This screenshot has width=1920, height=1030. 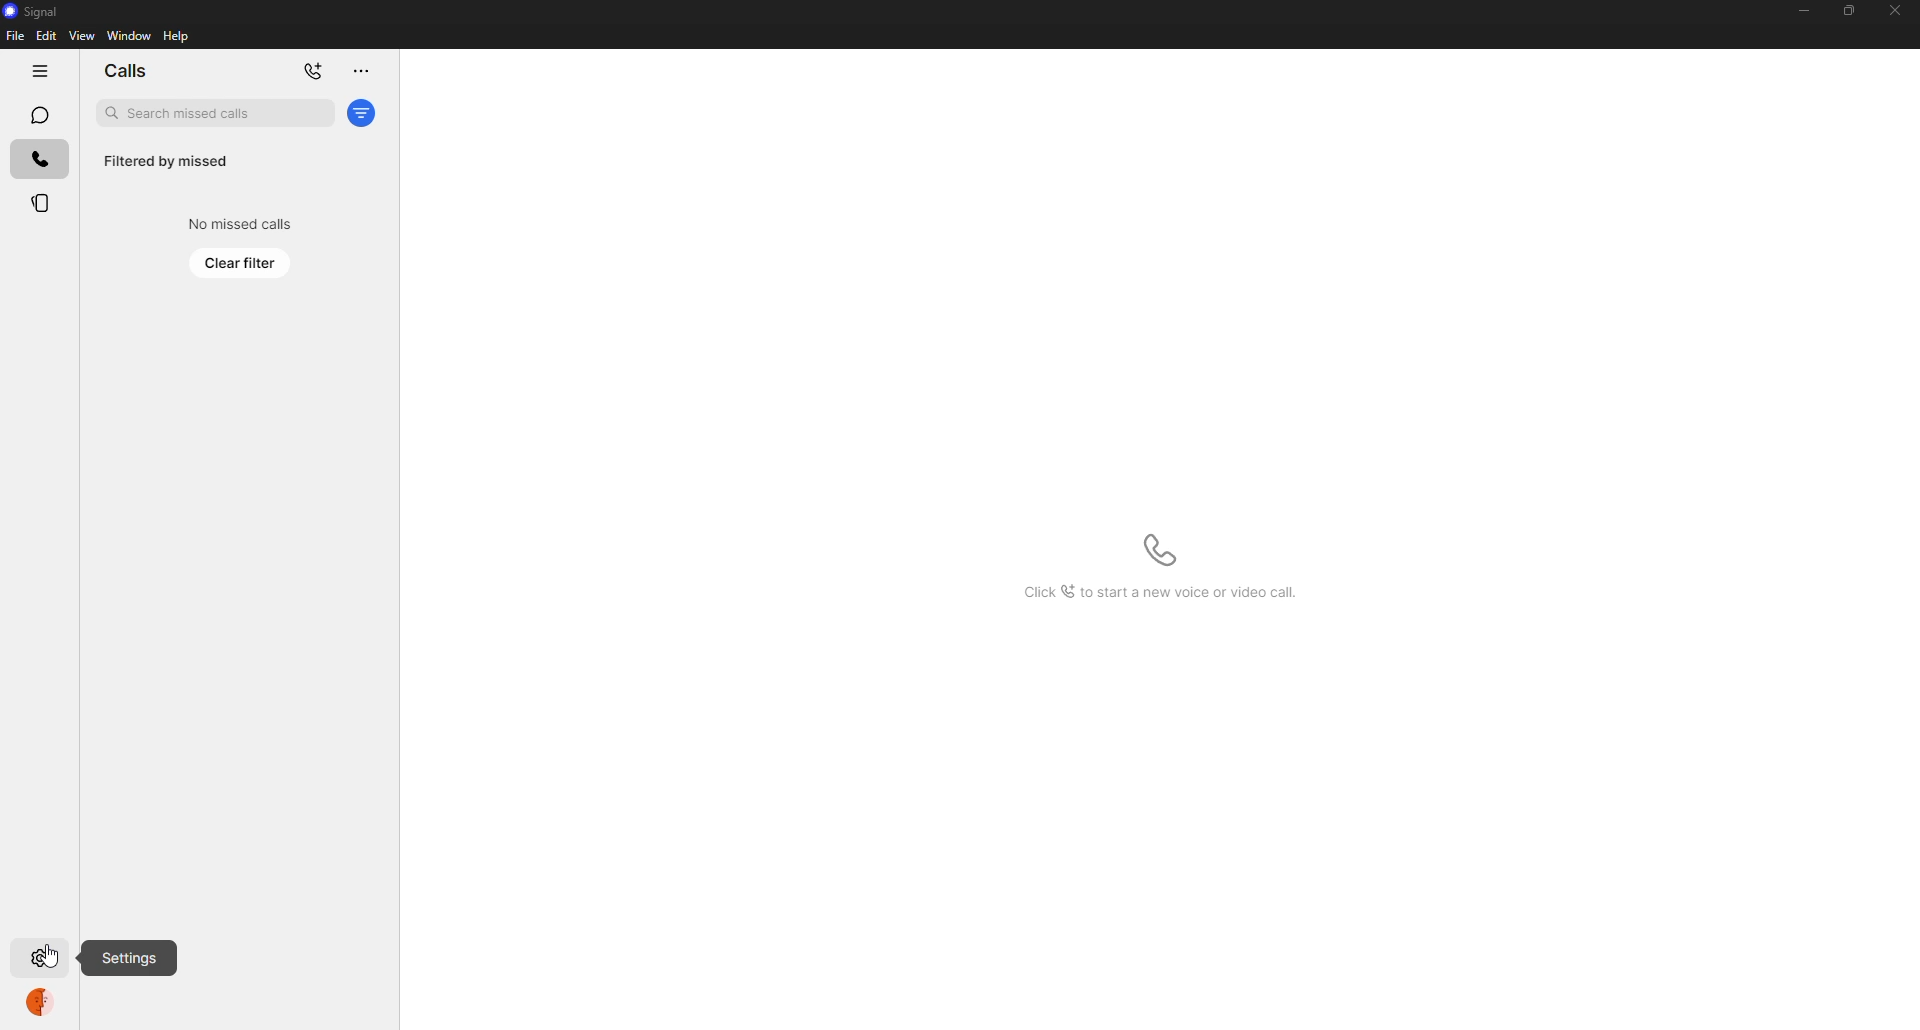 I want to click on view, so click(x=81, y=36).